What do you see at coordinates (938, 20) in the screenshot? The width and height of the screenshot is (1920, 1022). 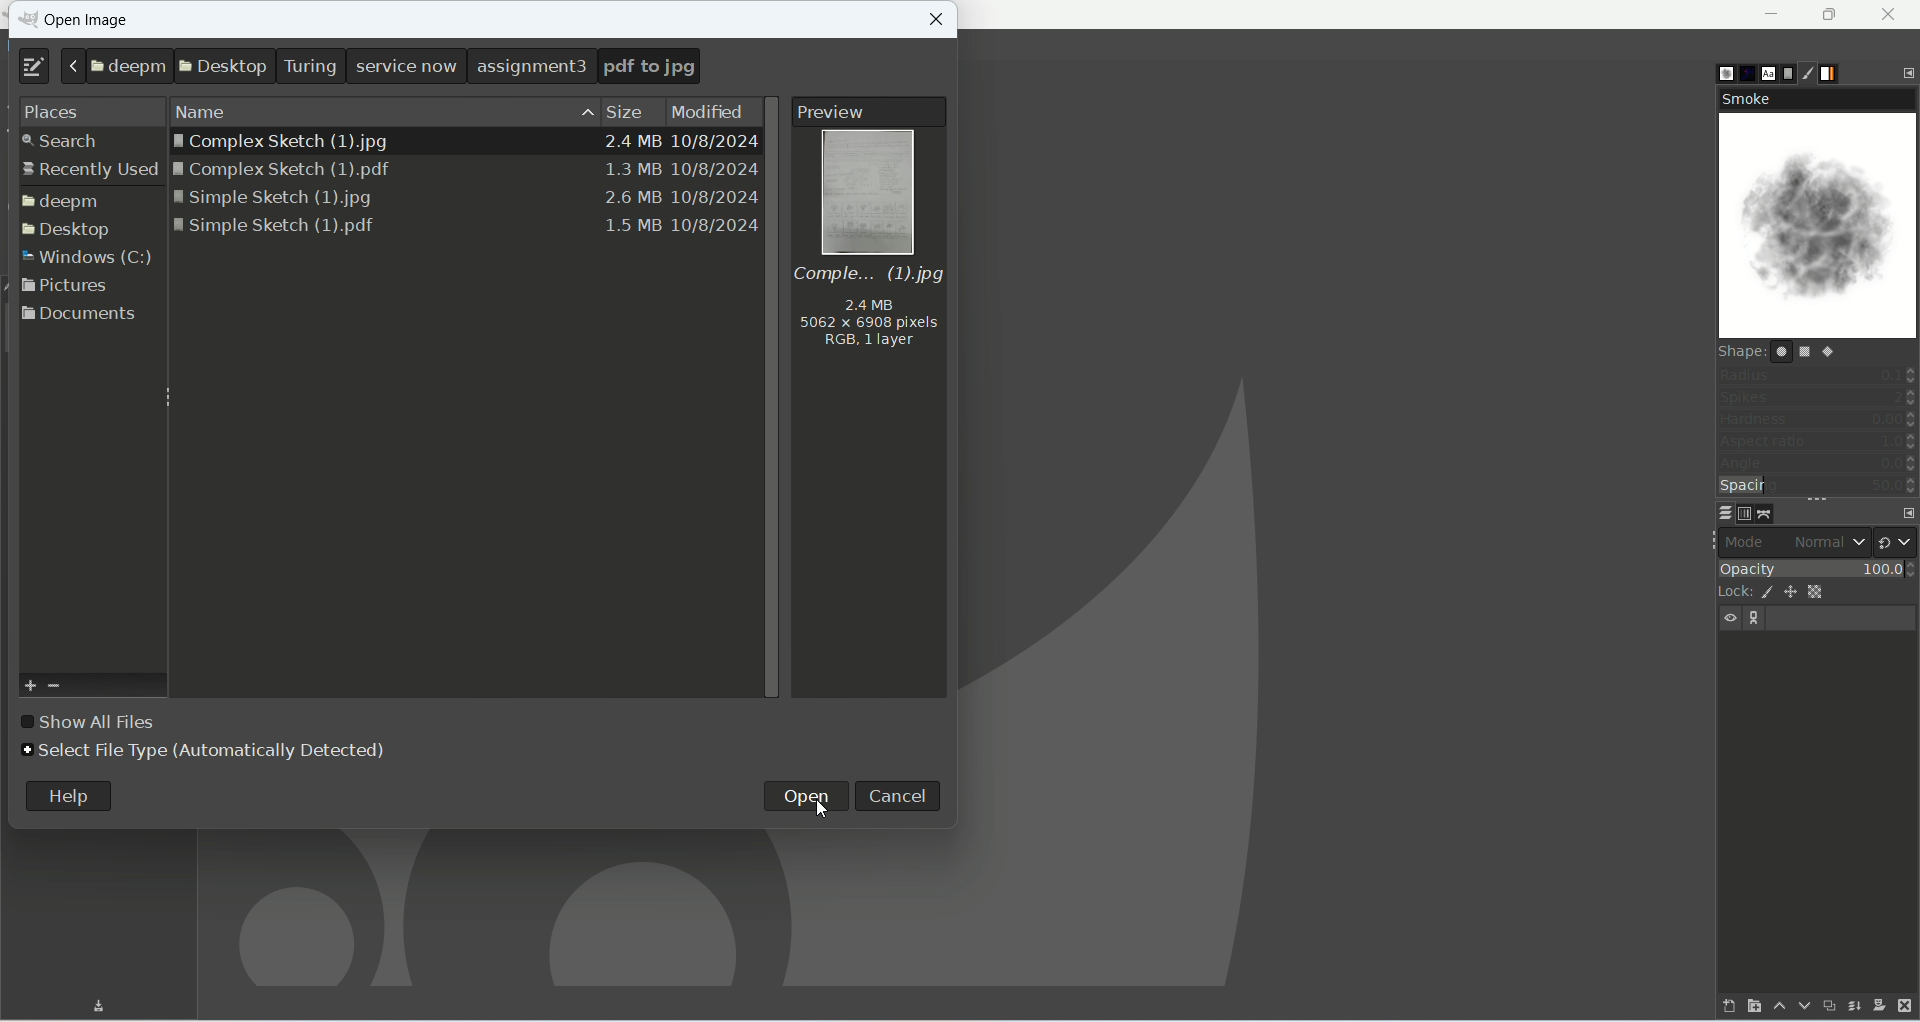 I see `close` at bounding box center [938, 20].